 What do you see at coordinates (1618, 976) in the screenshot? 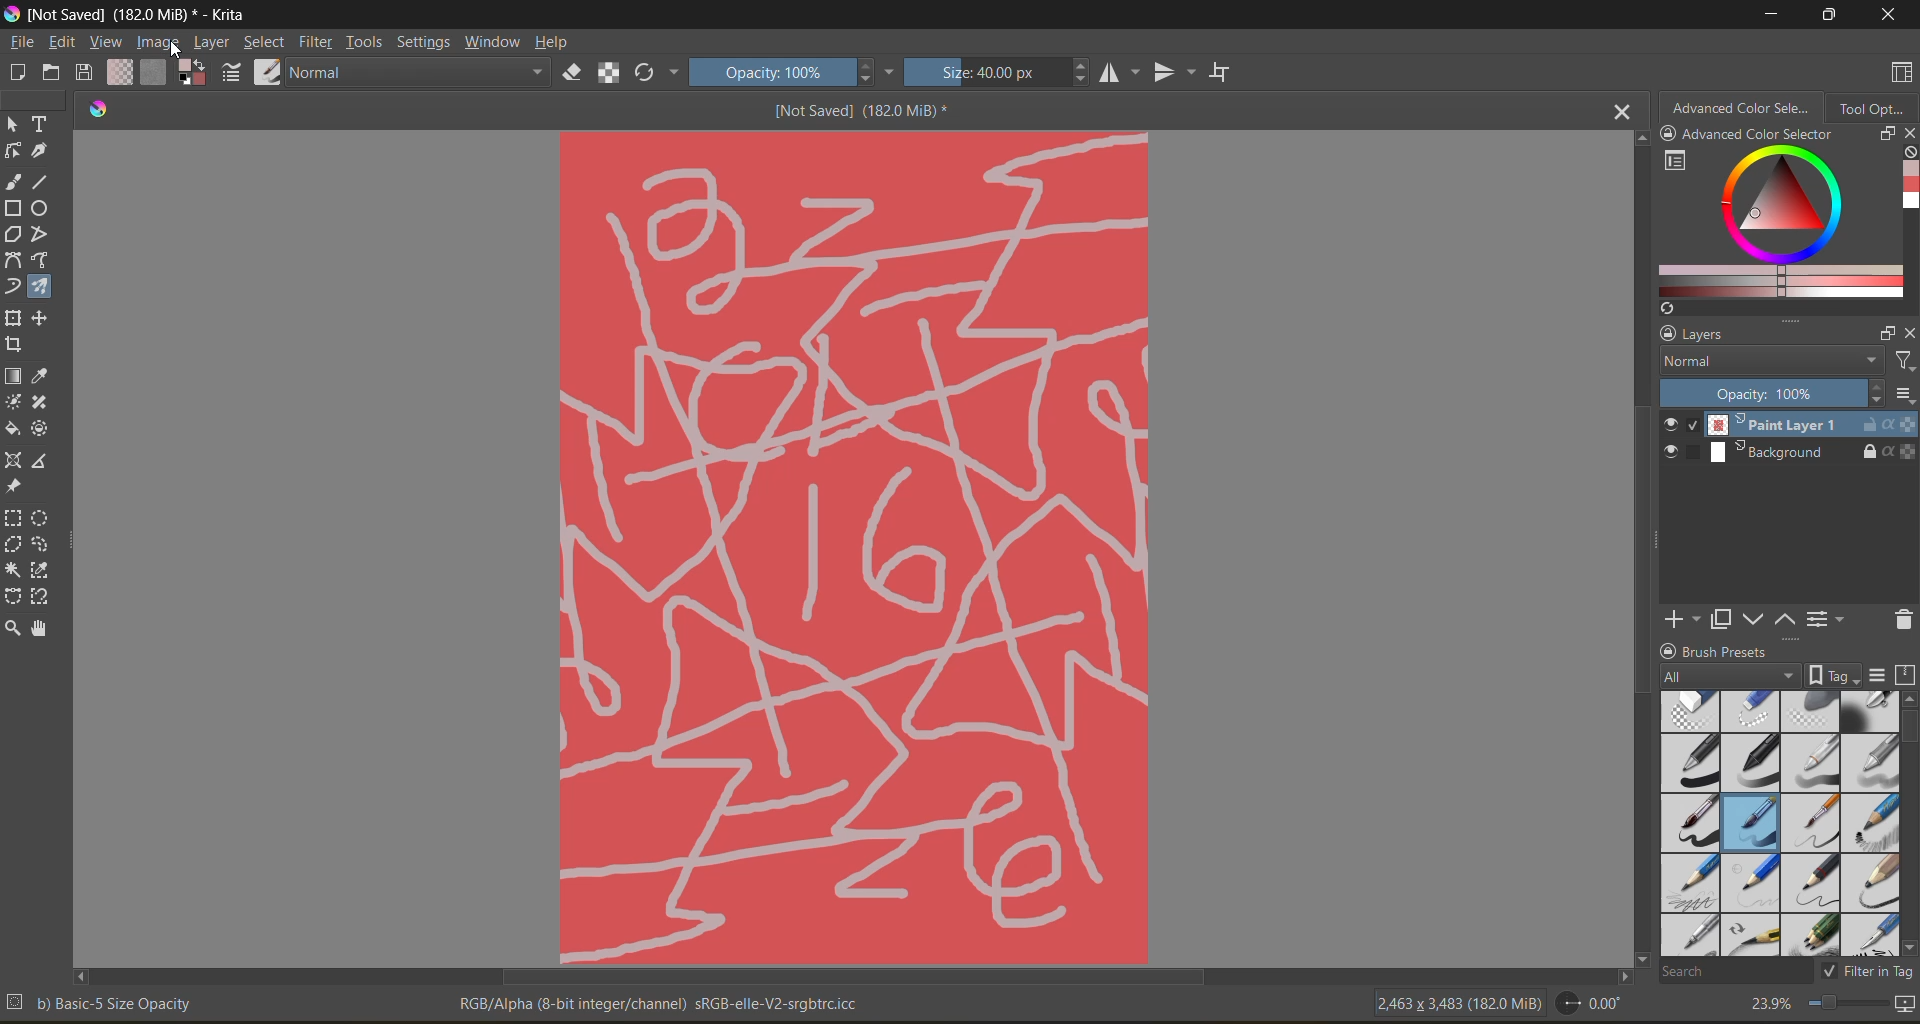
I see `Scroll right` at bounding box center [1618, 976].